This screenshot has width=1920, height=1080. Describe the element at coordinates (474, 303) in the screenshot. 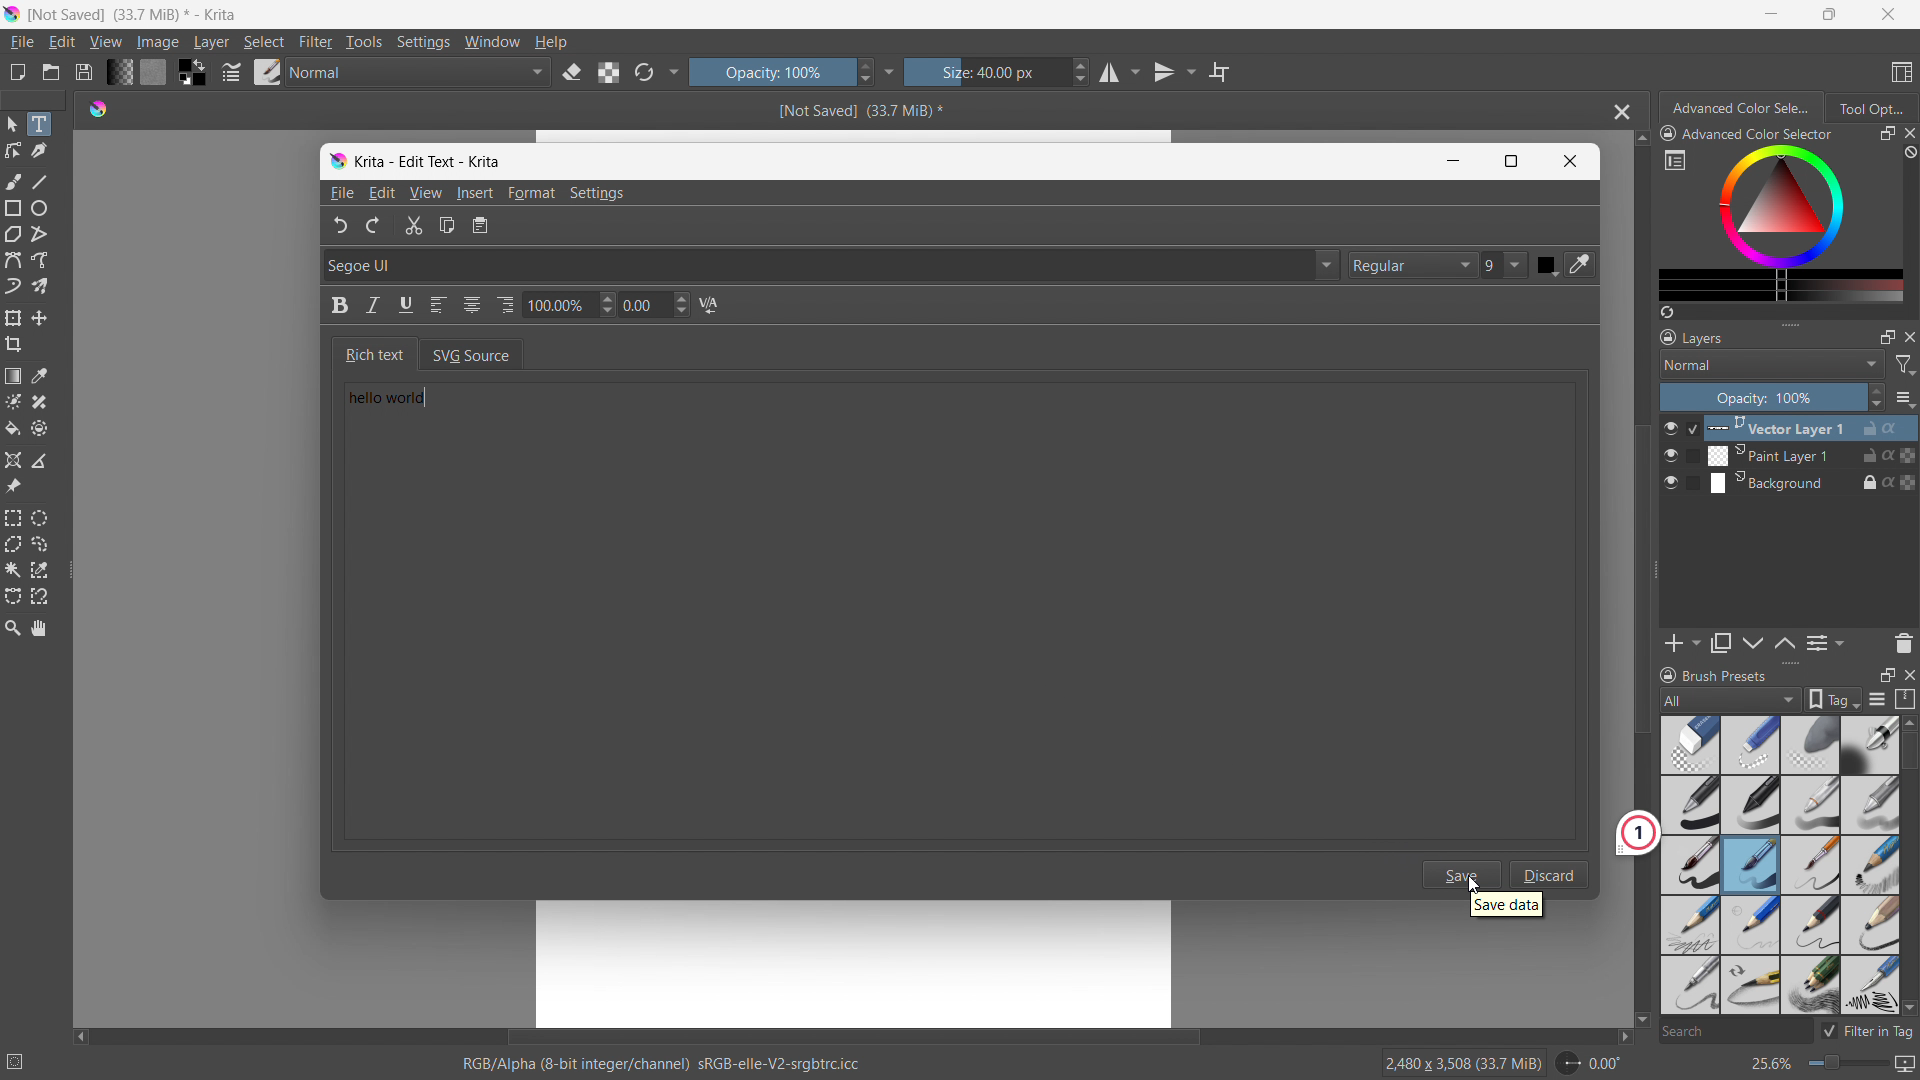

I see `Center align` at that location.